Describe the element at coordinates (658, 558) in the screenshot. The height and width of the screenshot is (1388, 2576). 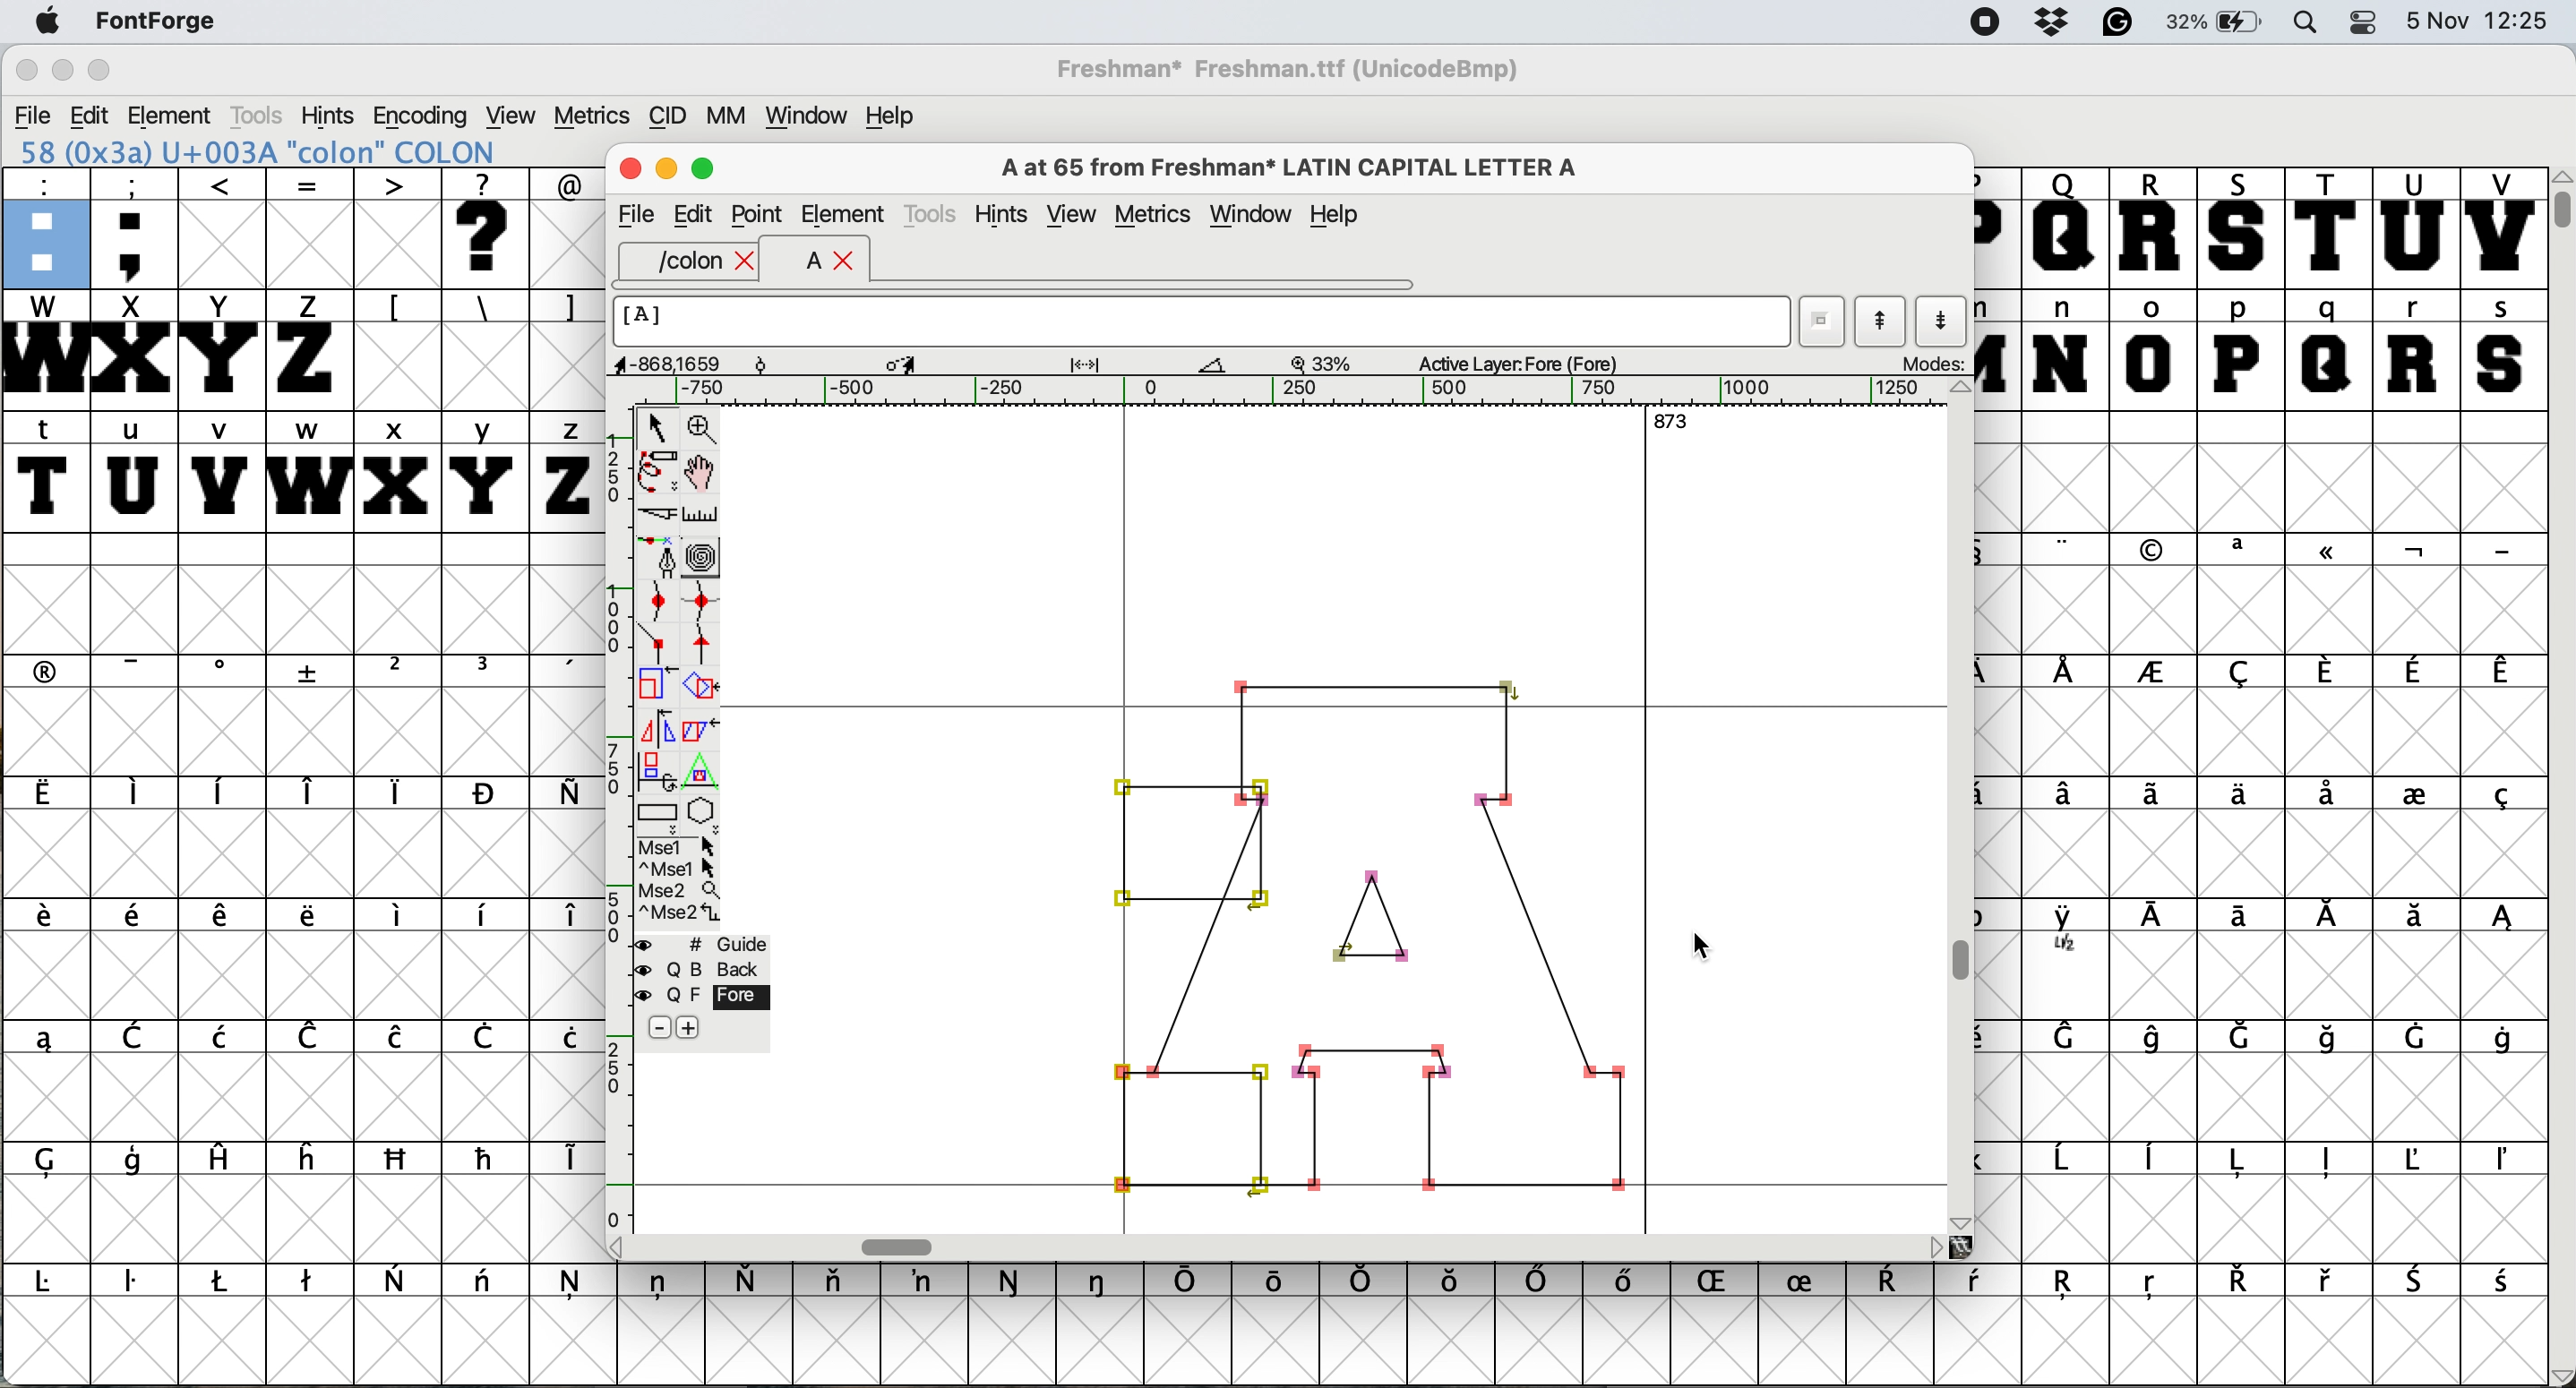
I see `add a point and drag out it corners` at that location.